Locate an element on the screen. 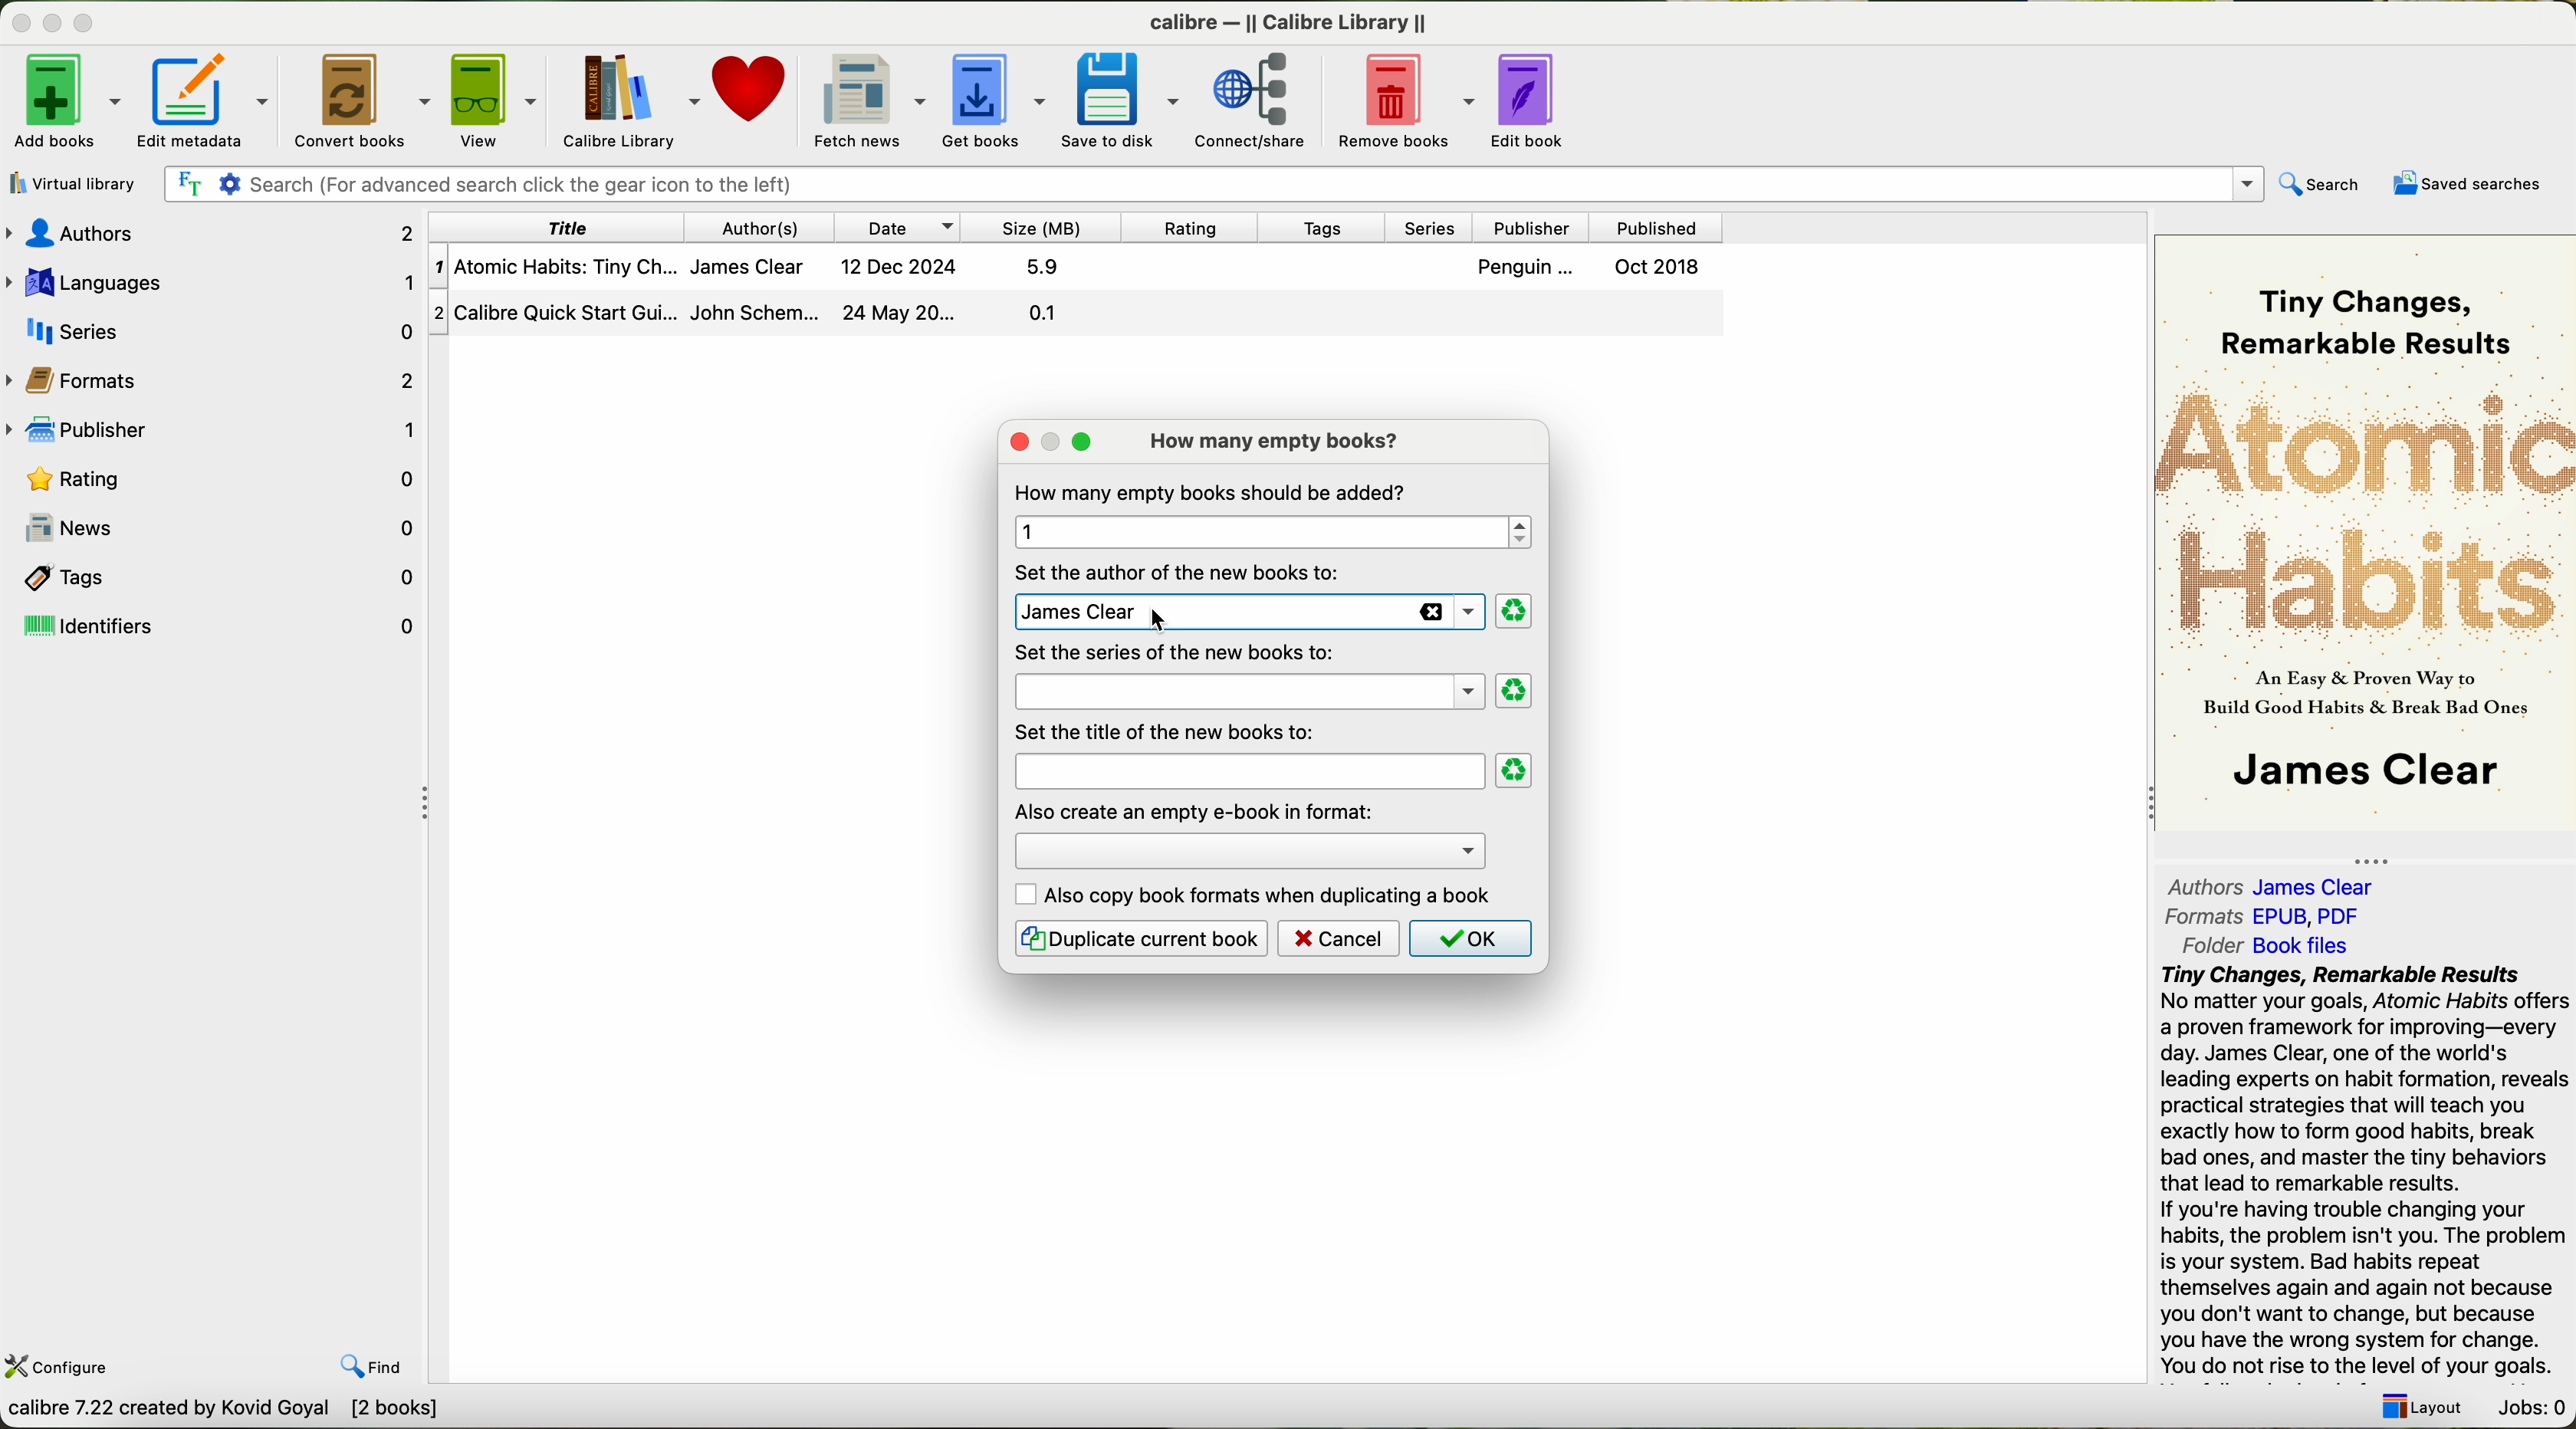 This screenshot has height=1429, width=2576. fetch news is located at coordinates (861, 99).